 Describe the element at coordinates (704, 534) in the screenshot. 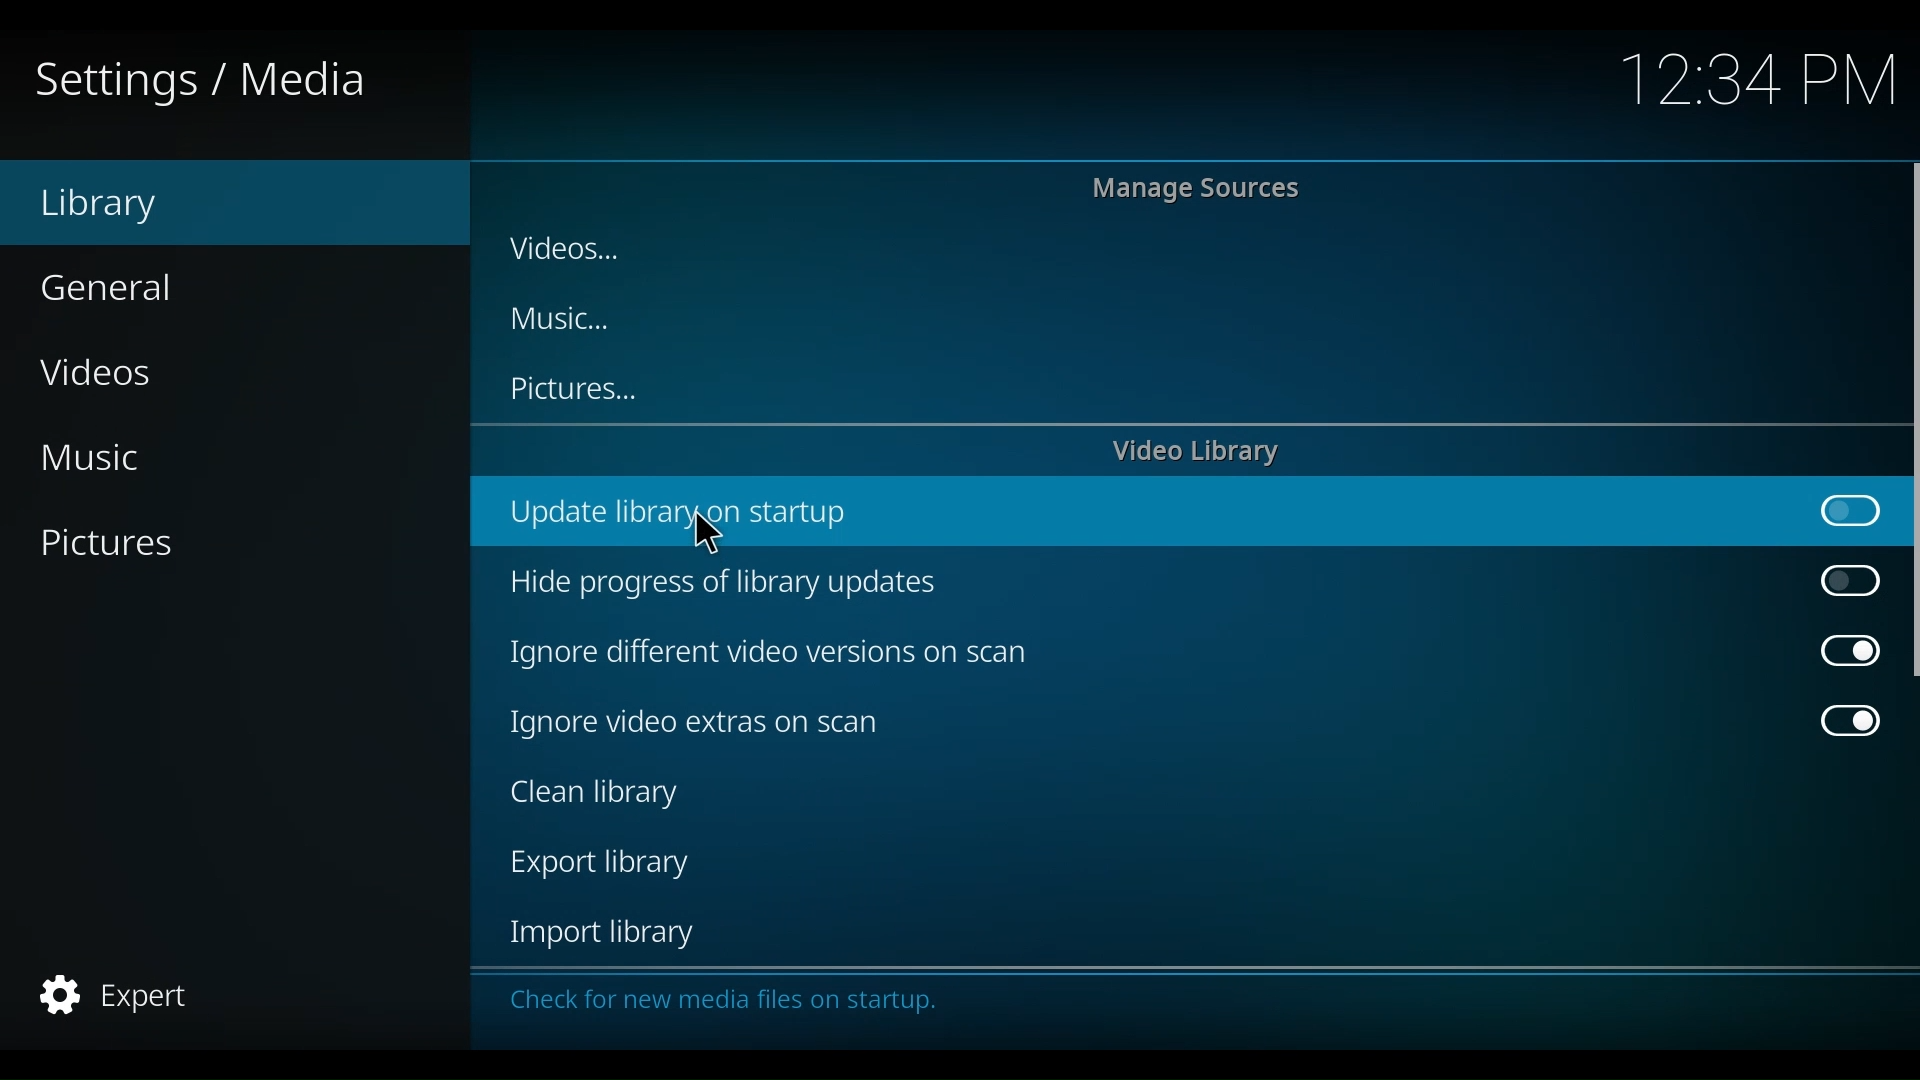

I see `Cursor` at that location.